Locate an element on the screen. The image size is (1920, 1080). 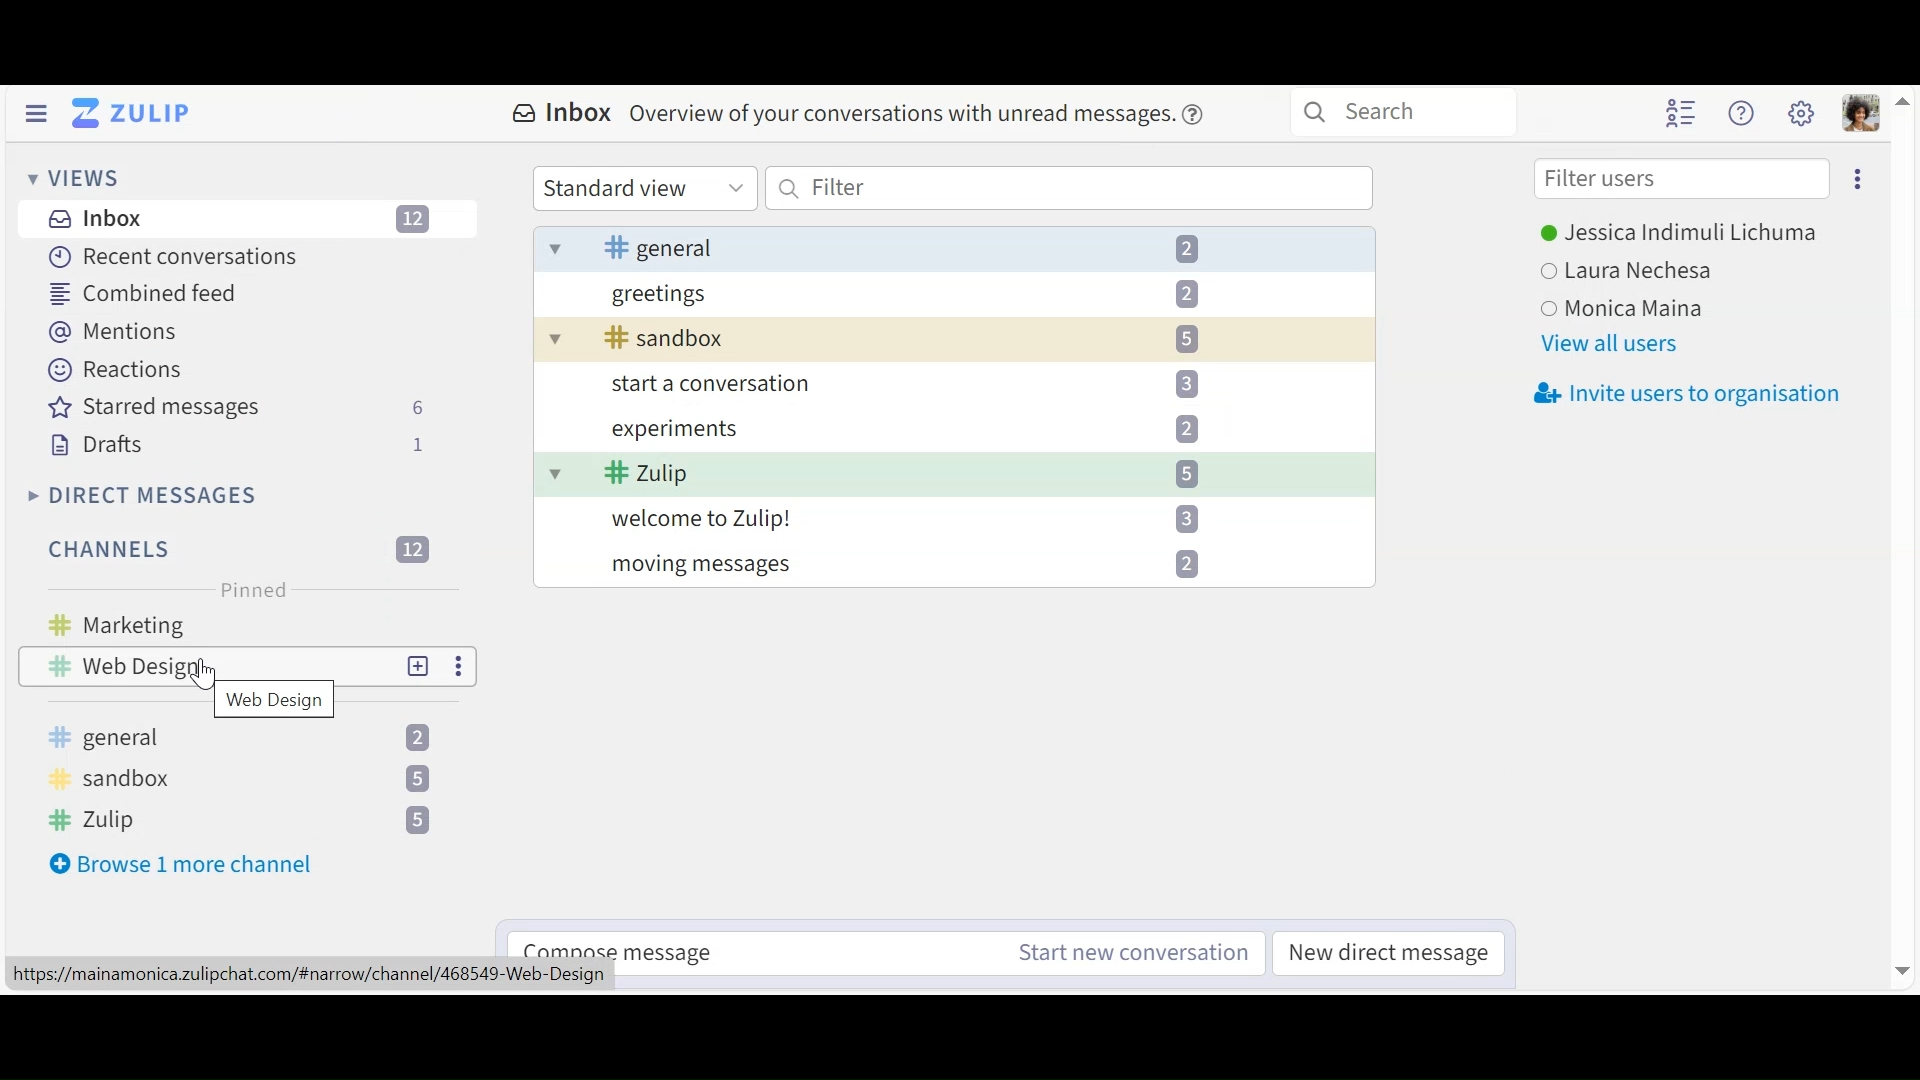
Personal menu is located at coordinates (1861, 110).